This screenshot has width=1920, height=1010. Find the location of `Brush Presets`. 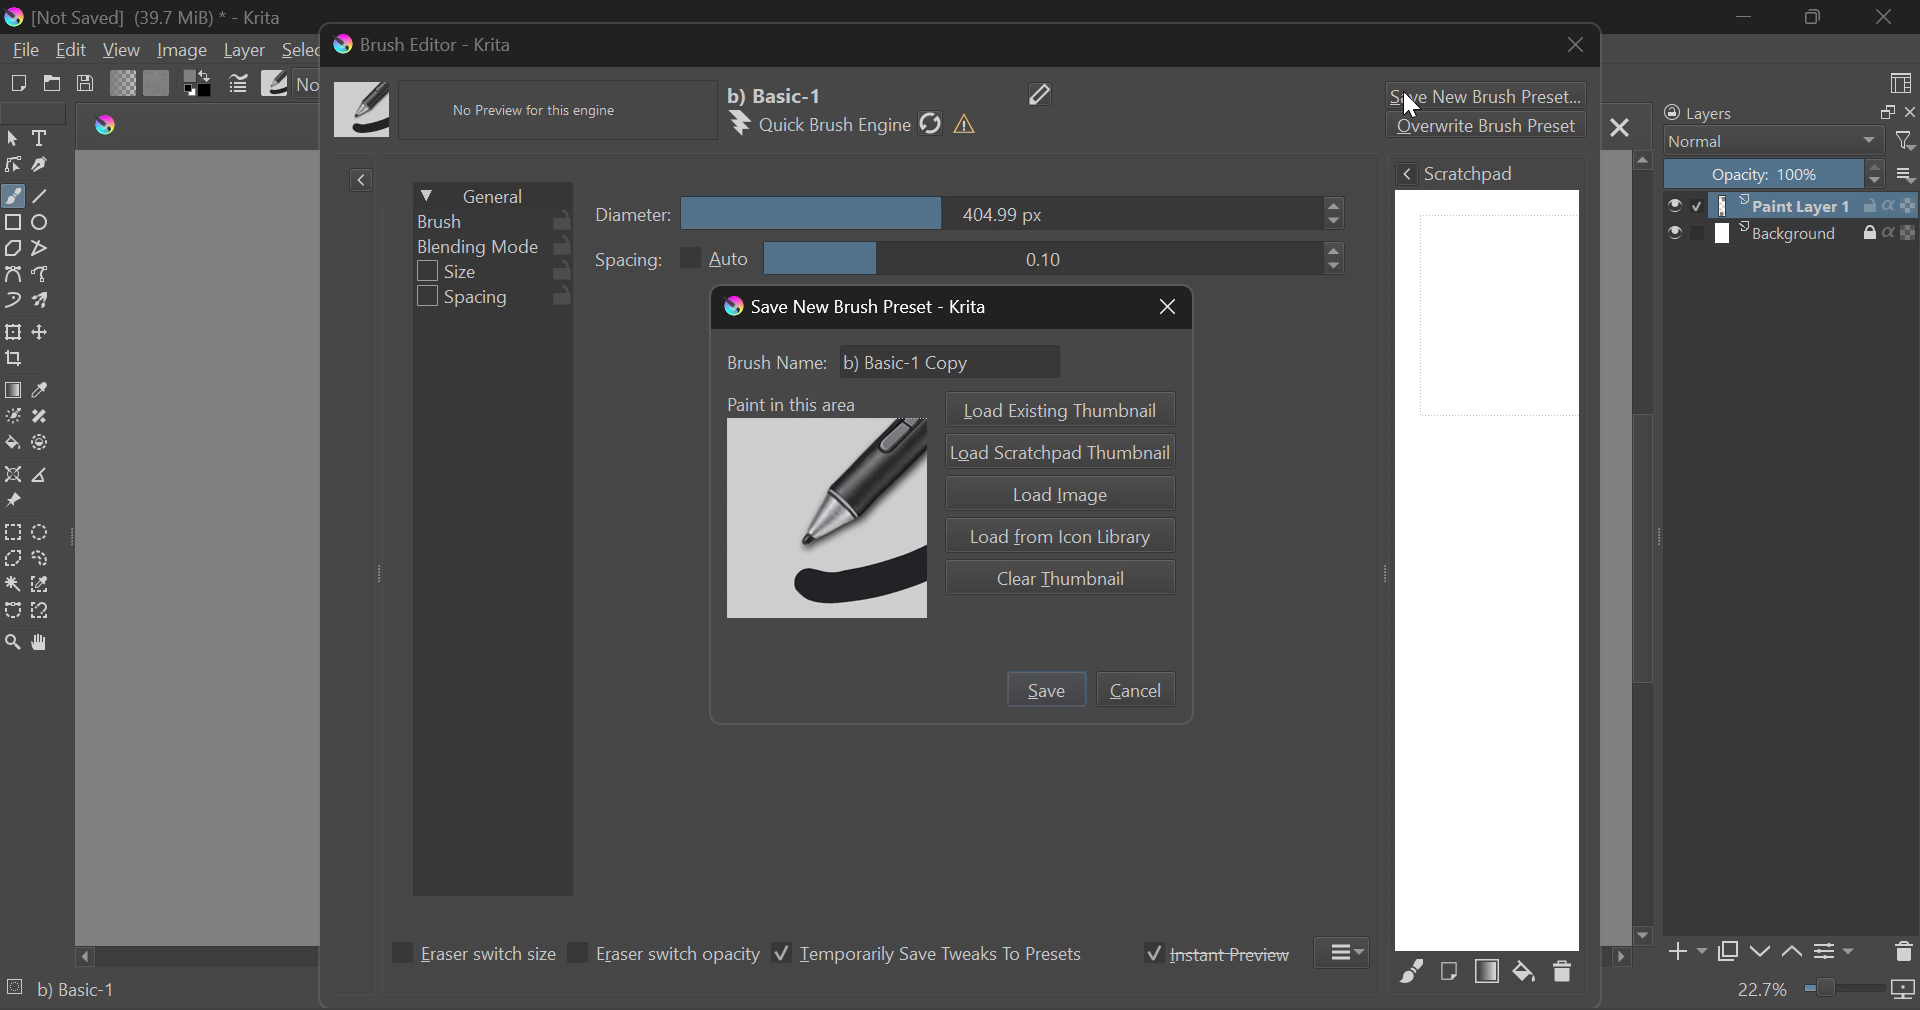

Brush Presets is located at coordinates (276, 84).